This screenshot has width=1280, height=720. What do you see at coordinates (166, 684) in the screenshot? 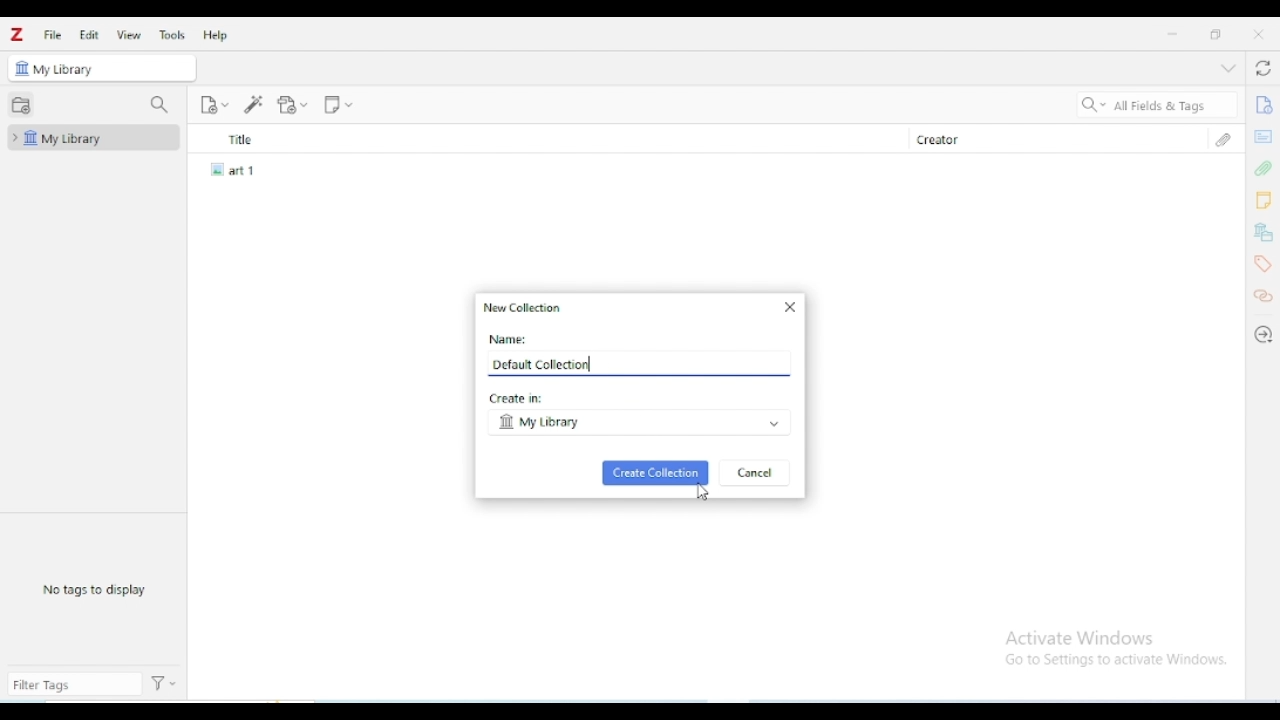
I see `actions` at bounding box center [166, 684].